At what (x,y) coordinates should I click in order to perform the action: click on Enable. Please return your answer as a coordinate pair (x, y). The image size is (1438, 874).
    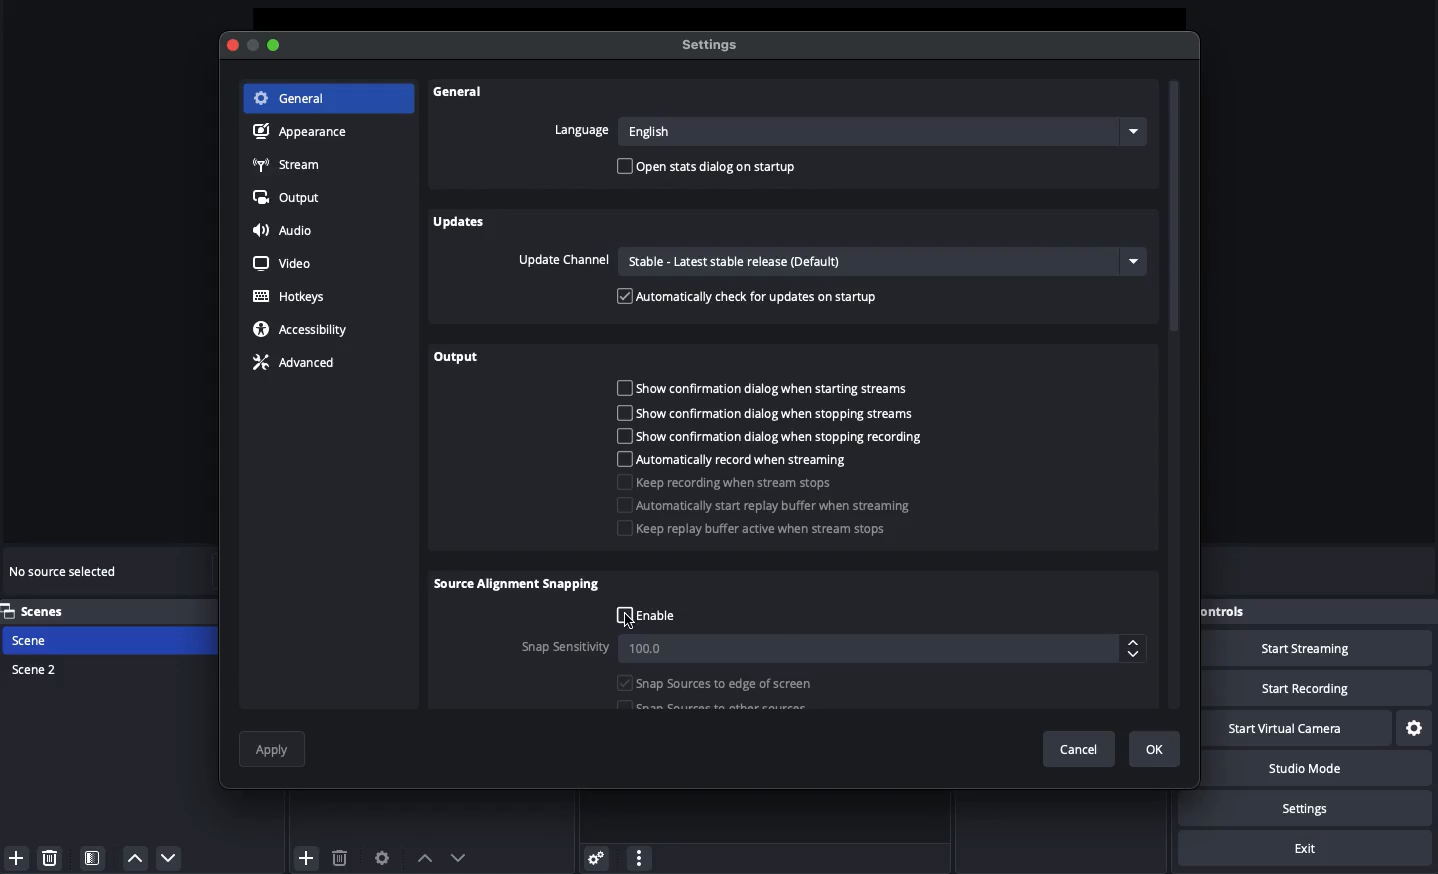
    Looking at the image, I should click on (648, 616).